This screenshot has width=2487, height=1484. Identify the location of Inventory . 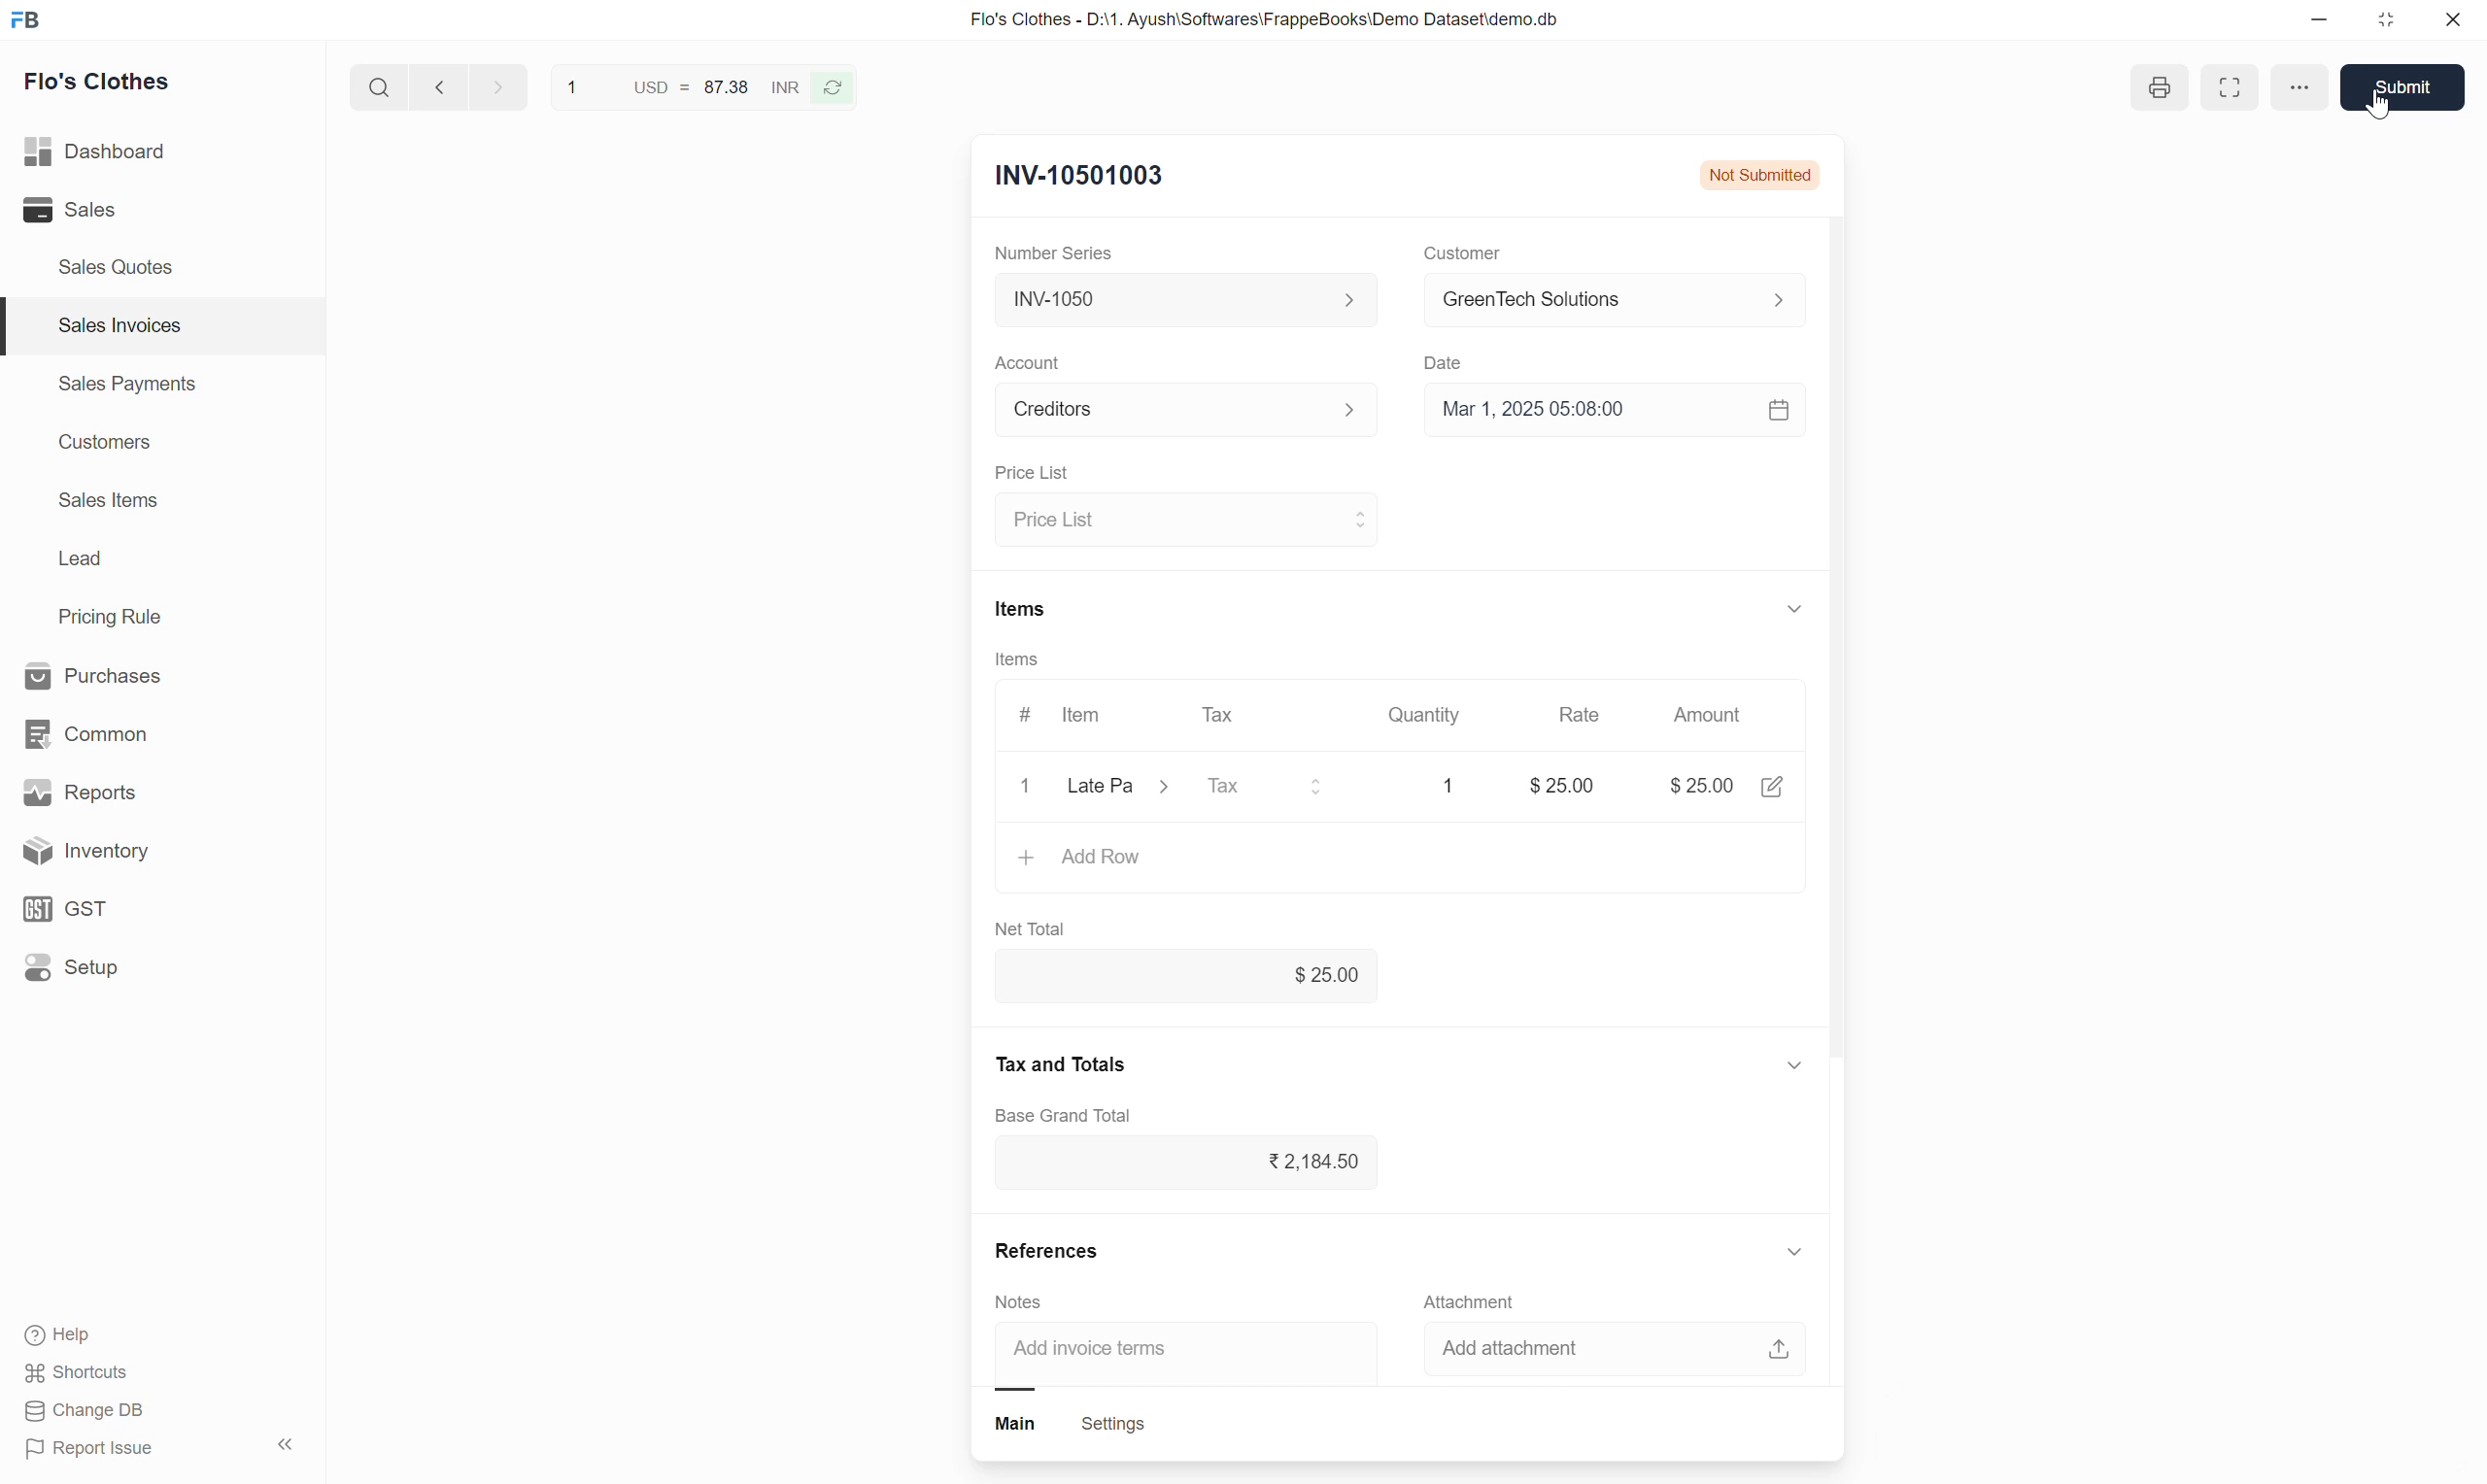
(150, 851).